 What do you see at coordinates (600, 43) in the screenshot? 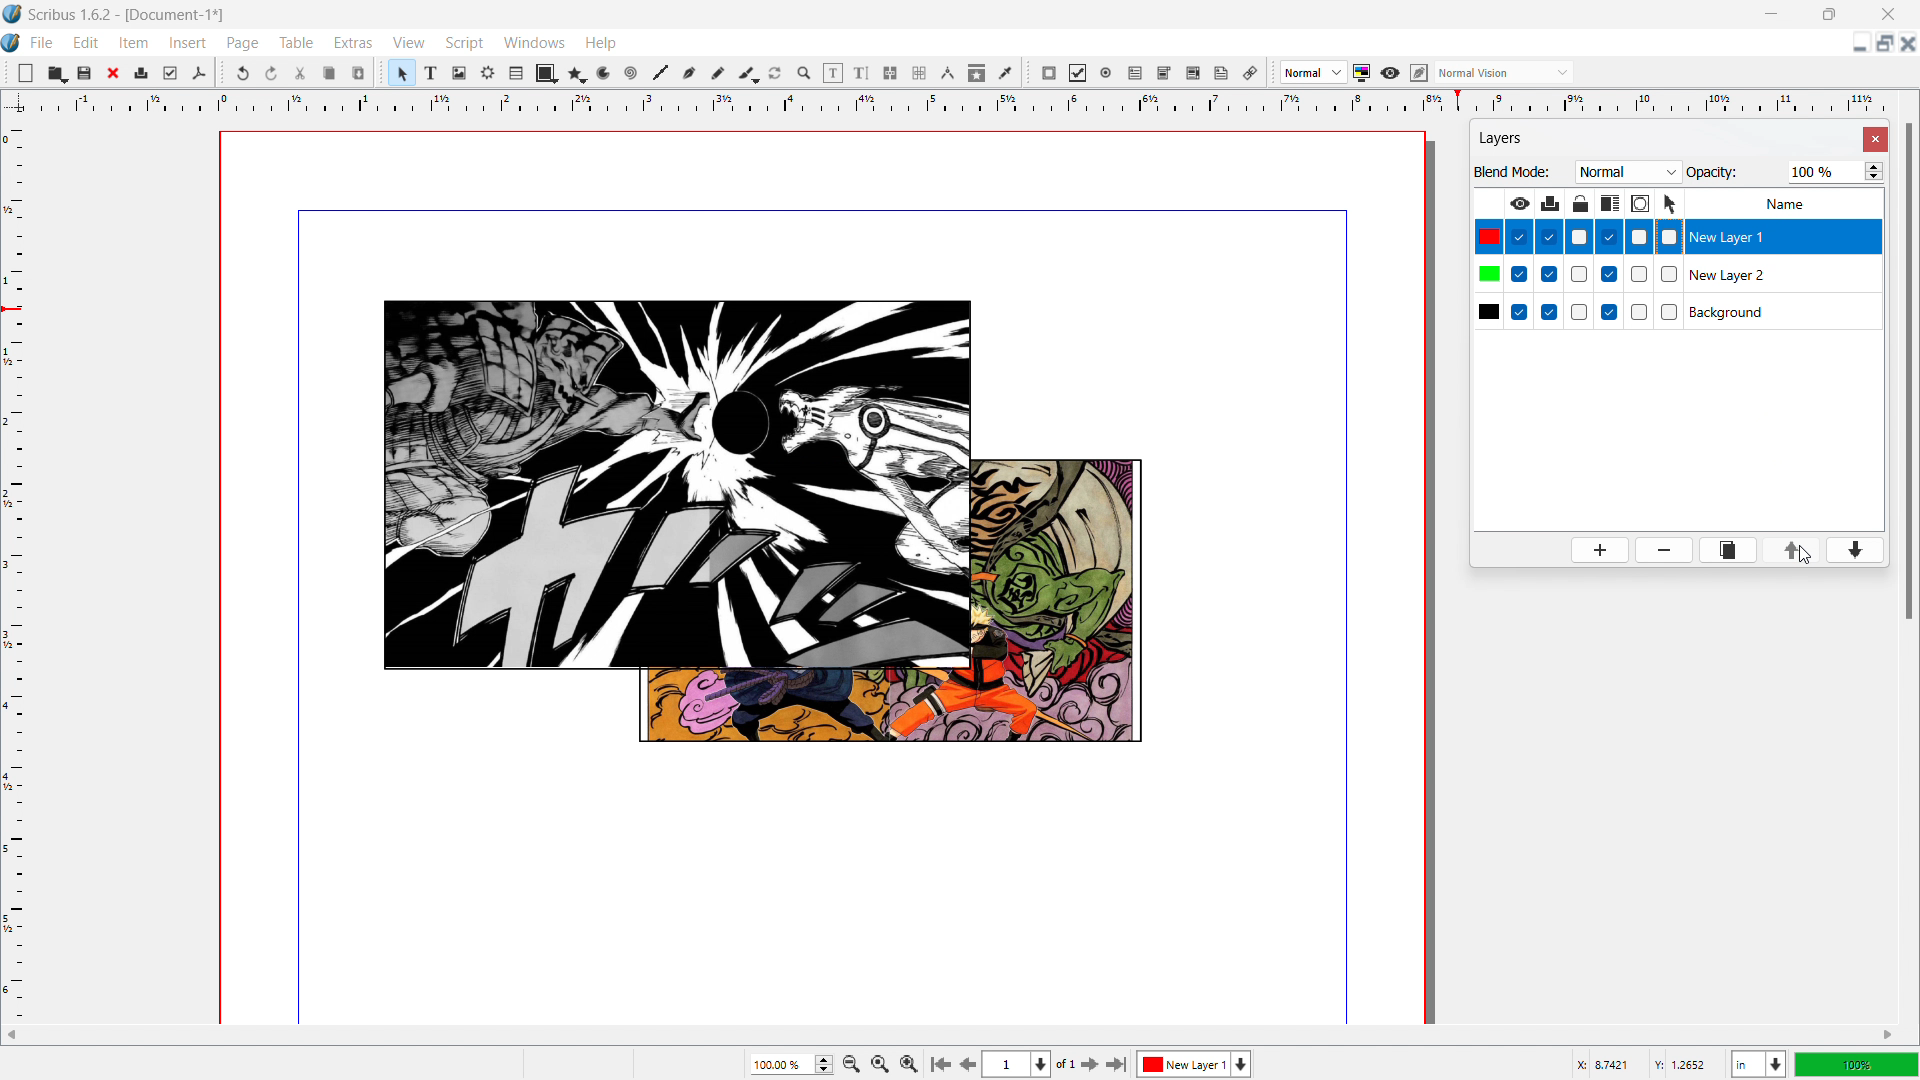
I see `help` at bounding box center [600, 43].